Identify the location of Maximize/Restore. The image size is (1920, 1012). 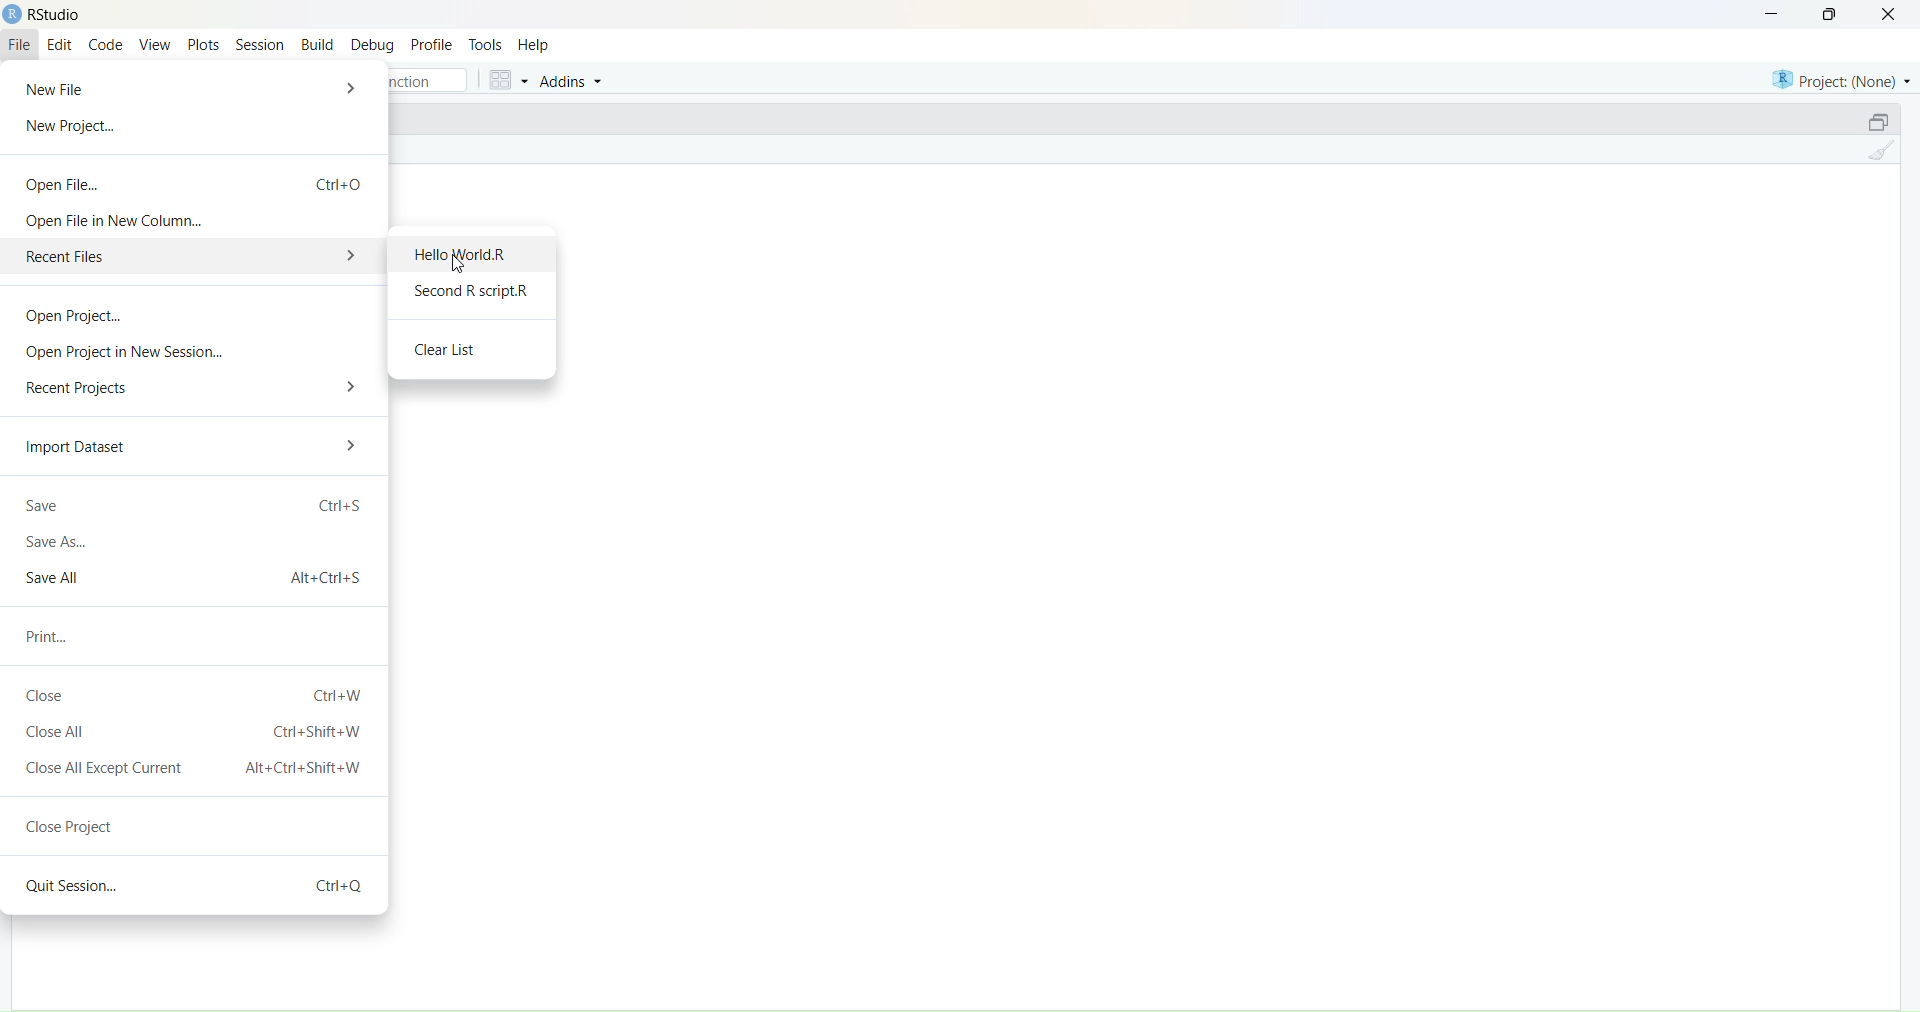
(1880, 119).